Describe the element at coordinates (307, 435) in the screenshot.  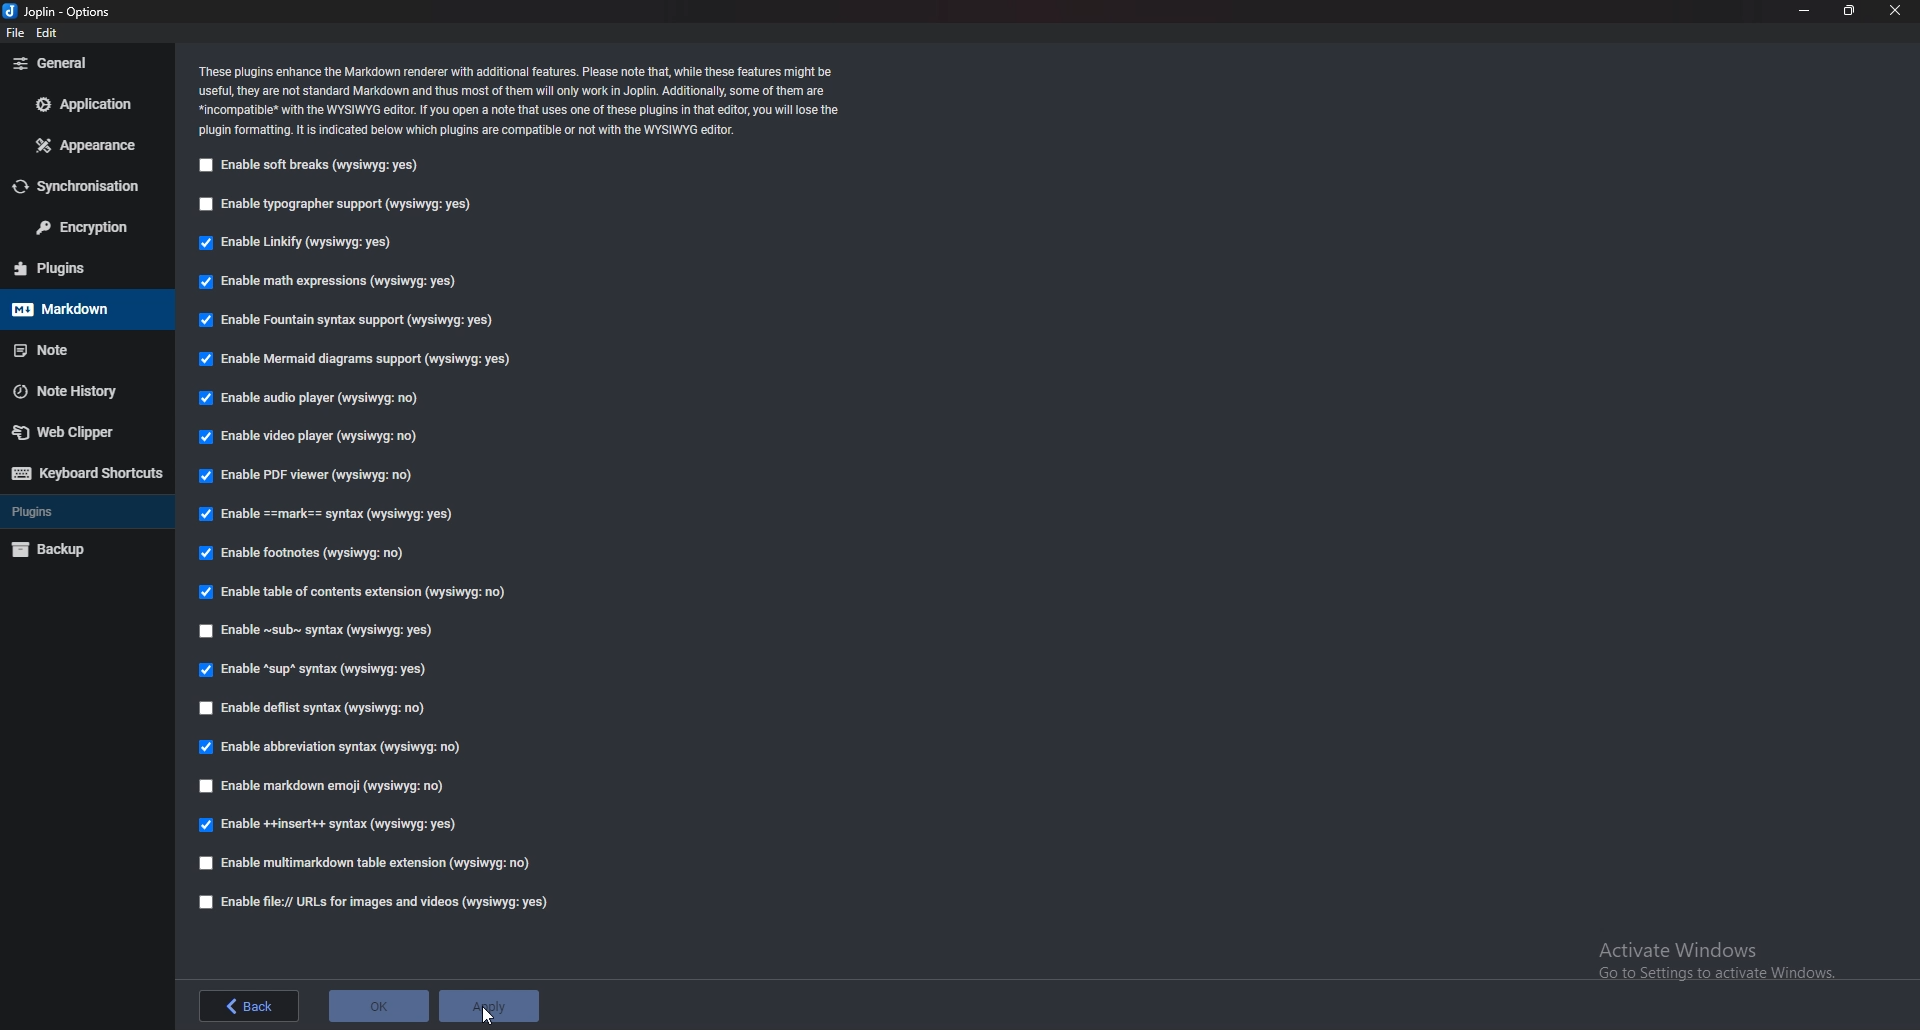
I see `enable video player` at that location.